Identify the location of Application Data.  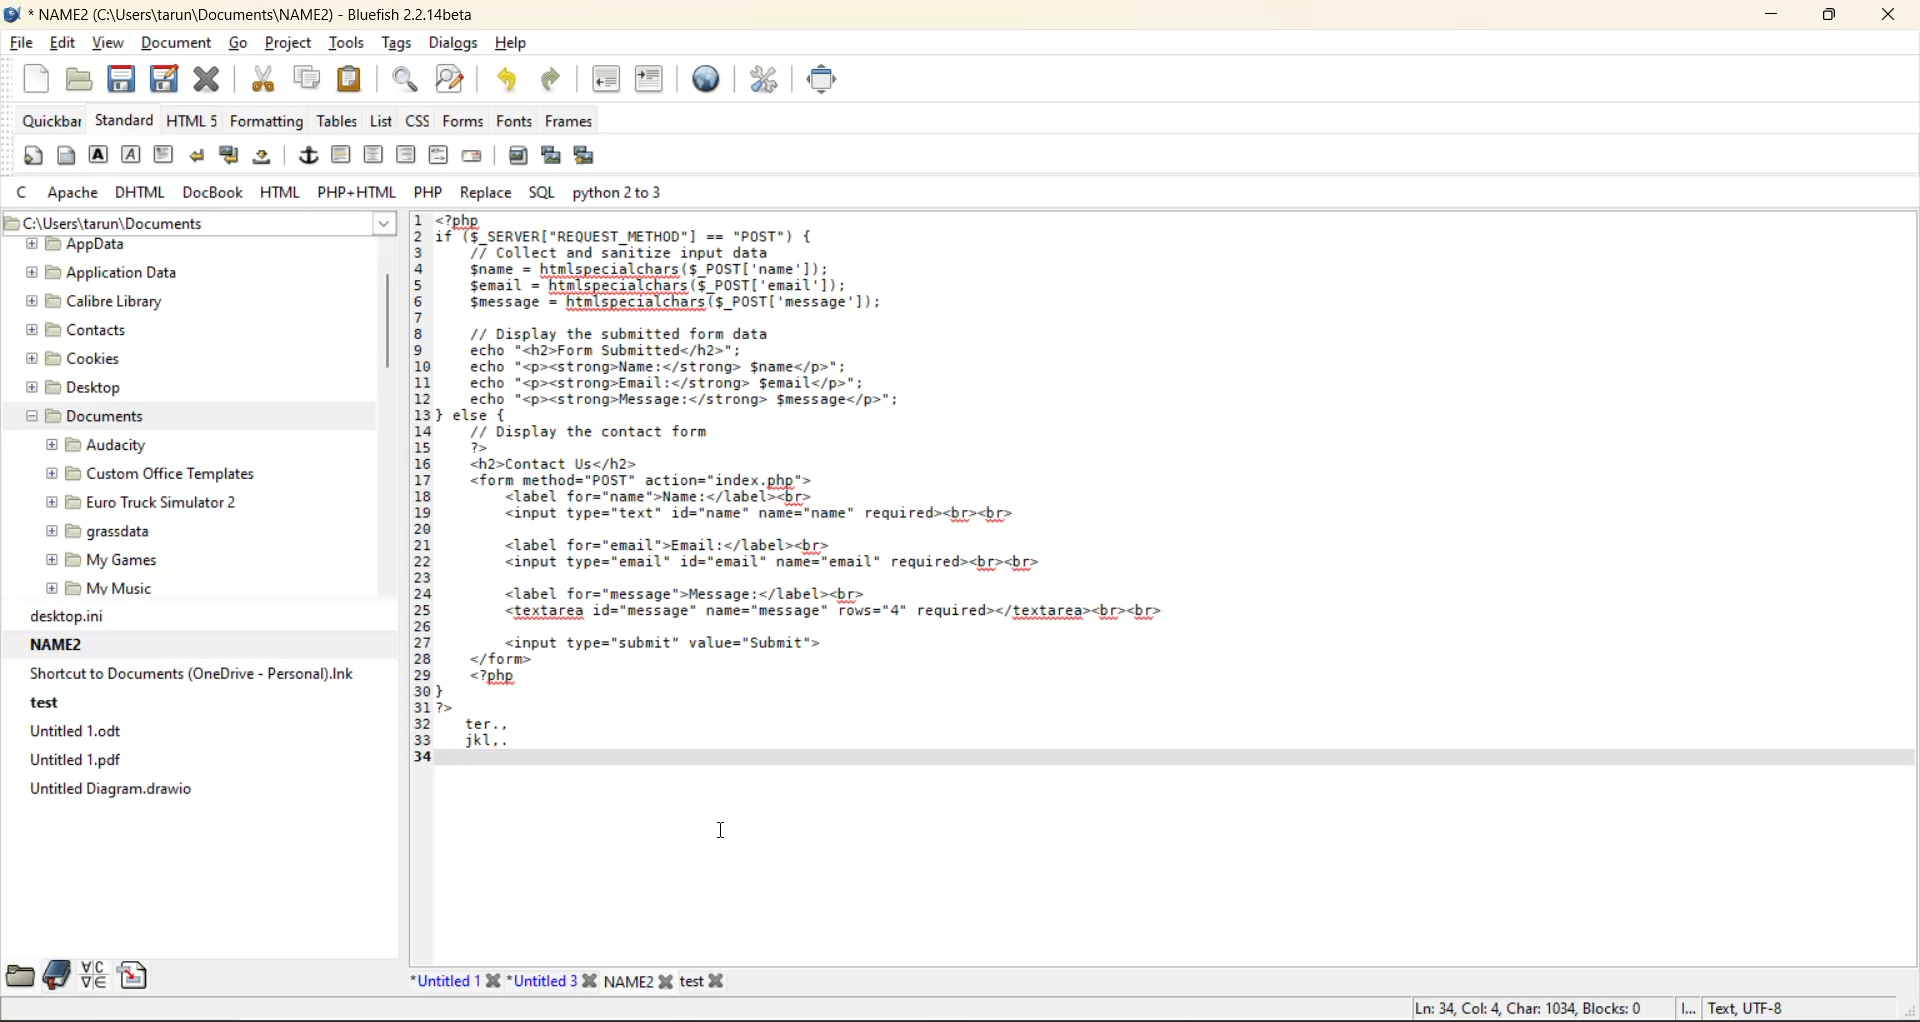
(102, 274).